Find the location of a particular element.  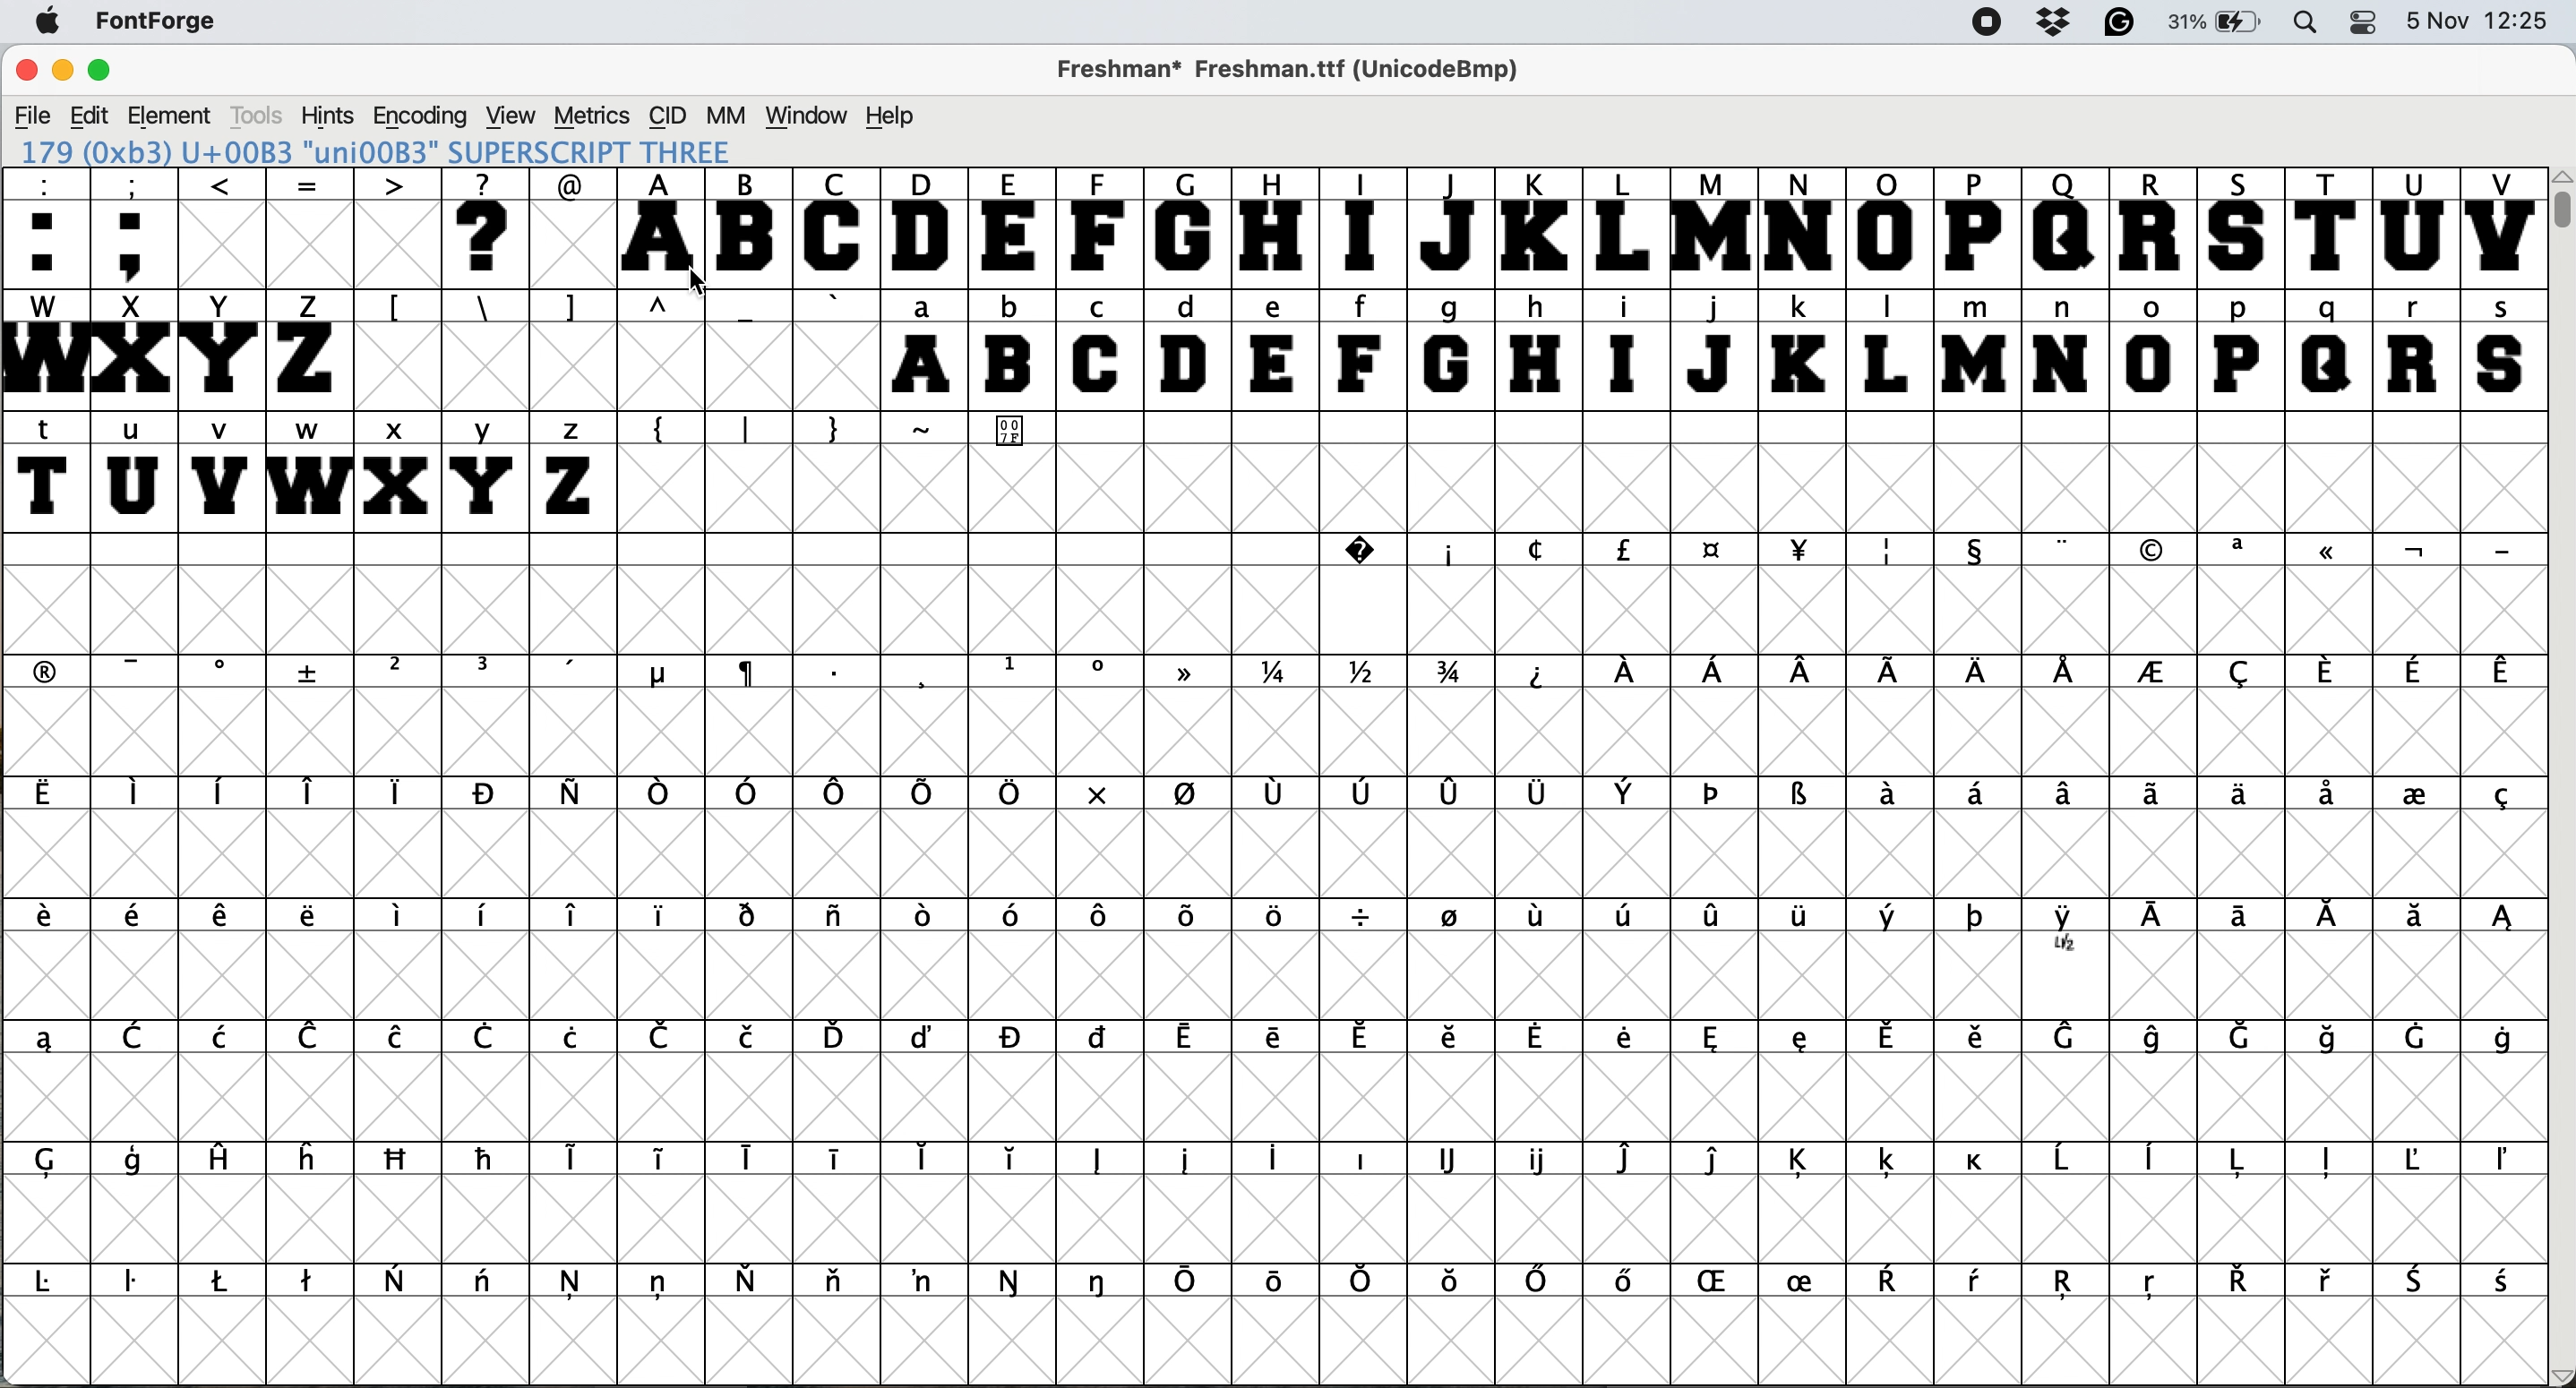

j is located at coordinates (1715, 347).